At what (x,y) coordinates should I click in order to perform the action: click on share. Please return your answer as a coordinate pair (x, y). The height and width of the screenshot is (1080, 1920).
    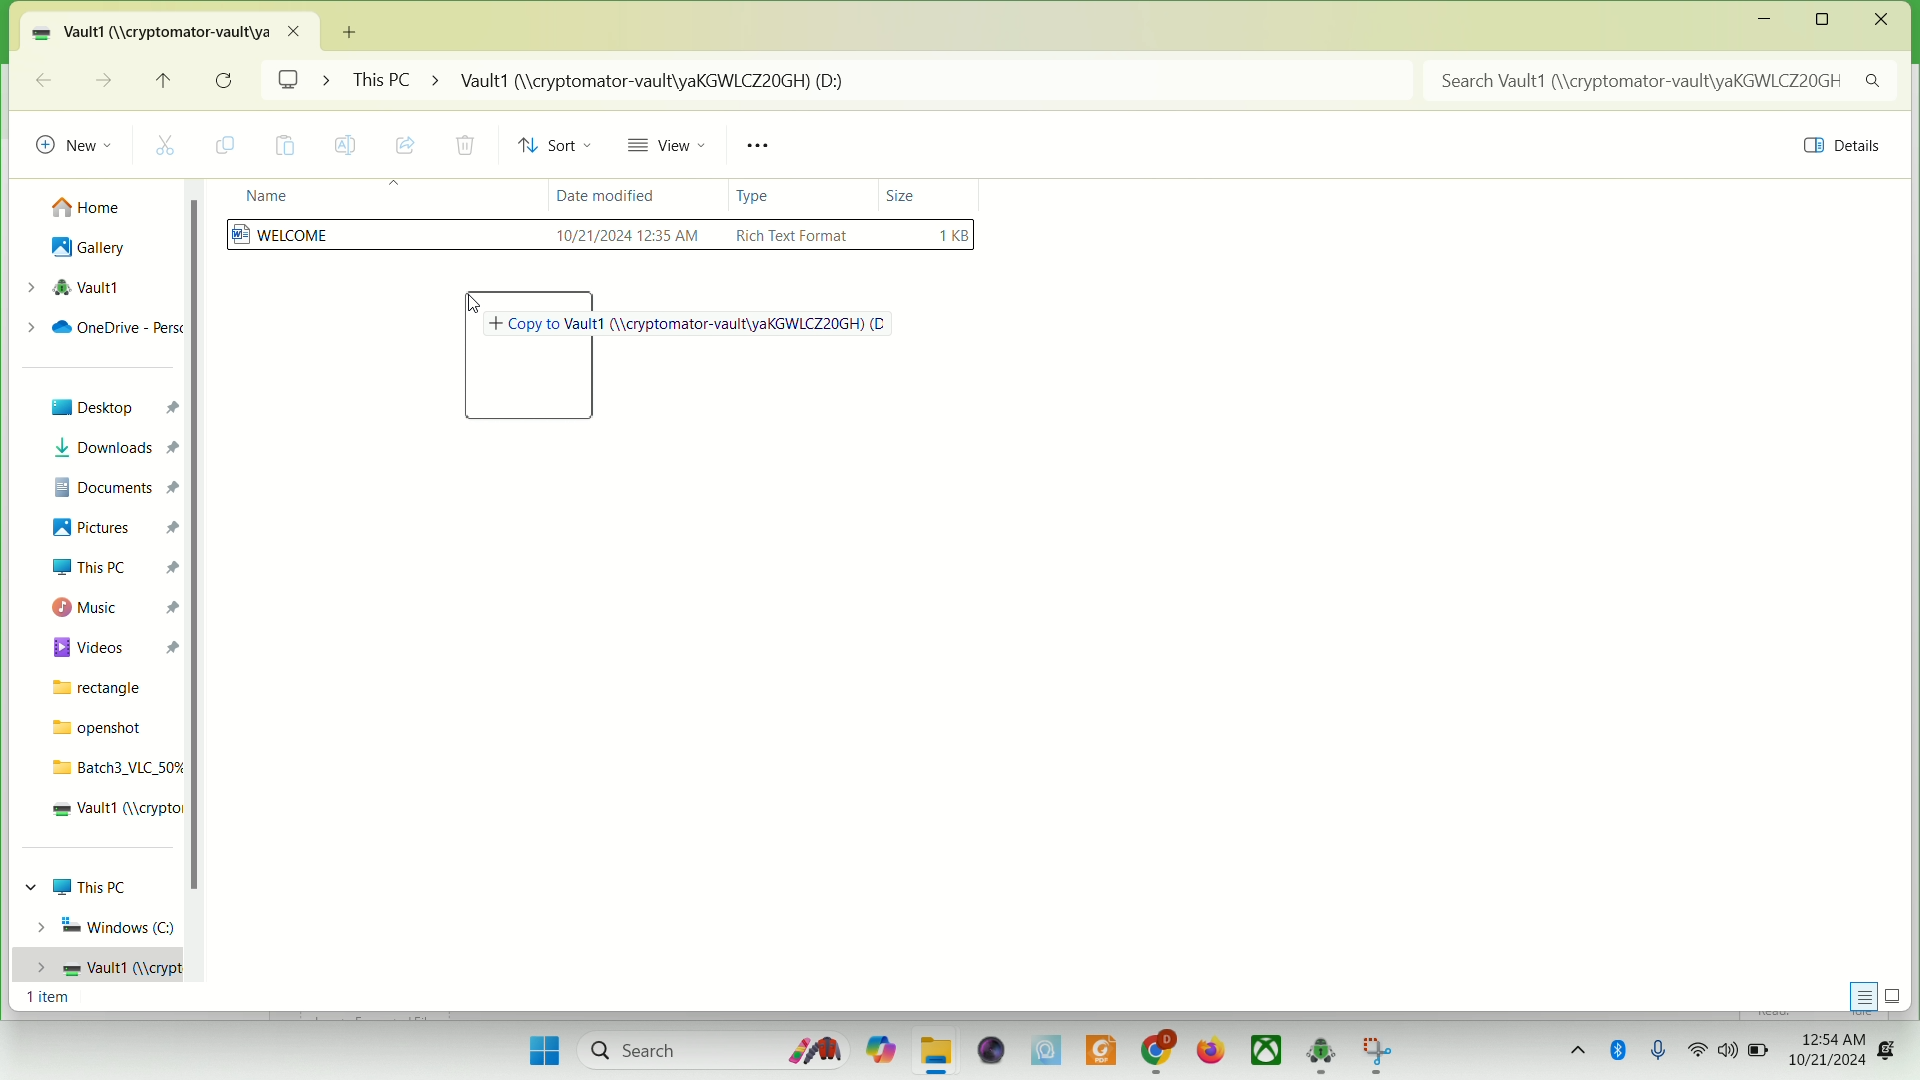
    Looking at the image, I should click on (406, 143).